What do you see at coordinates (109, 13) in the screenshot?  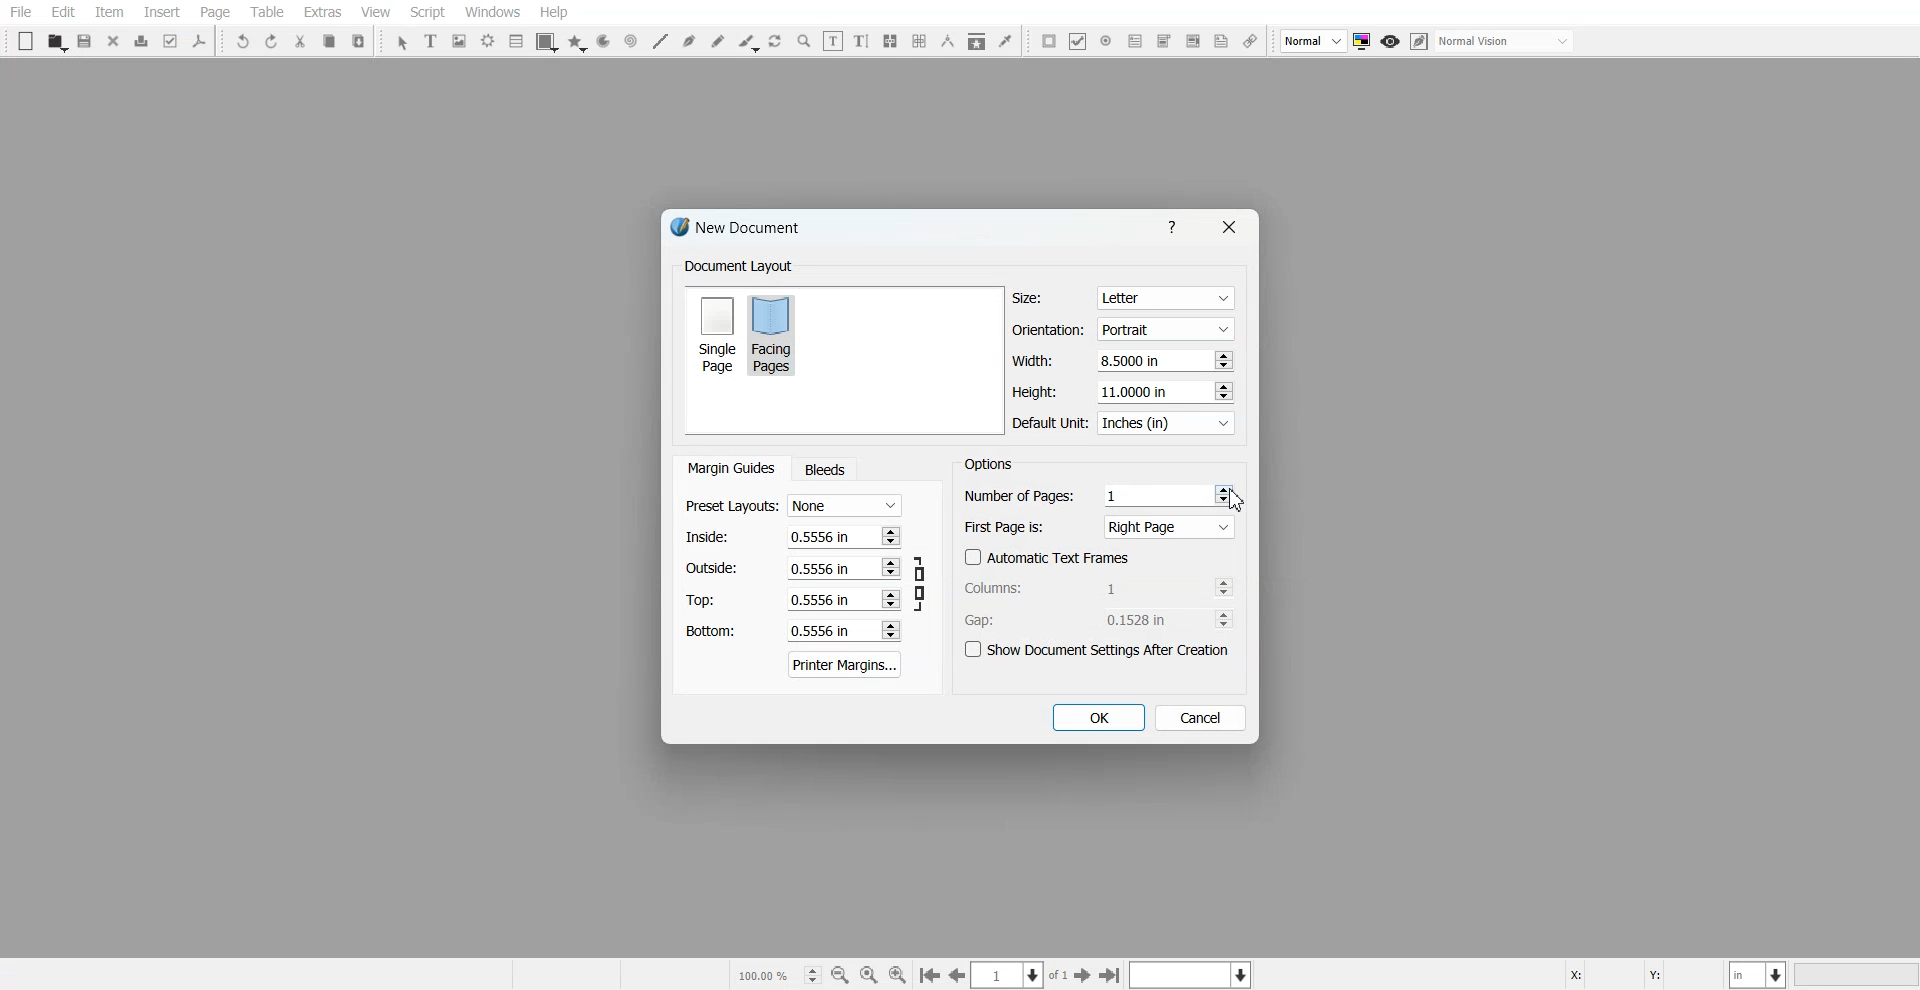 I see `Item` at bounding box center [109, 13].